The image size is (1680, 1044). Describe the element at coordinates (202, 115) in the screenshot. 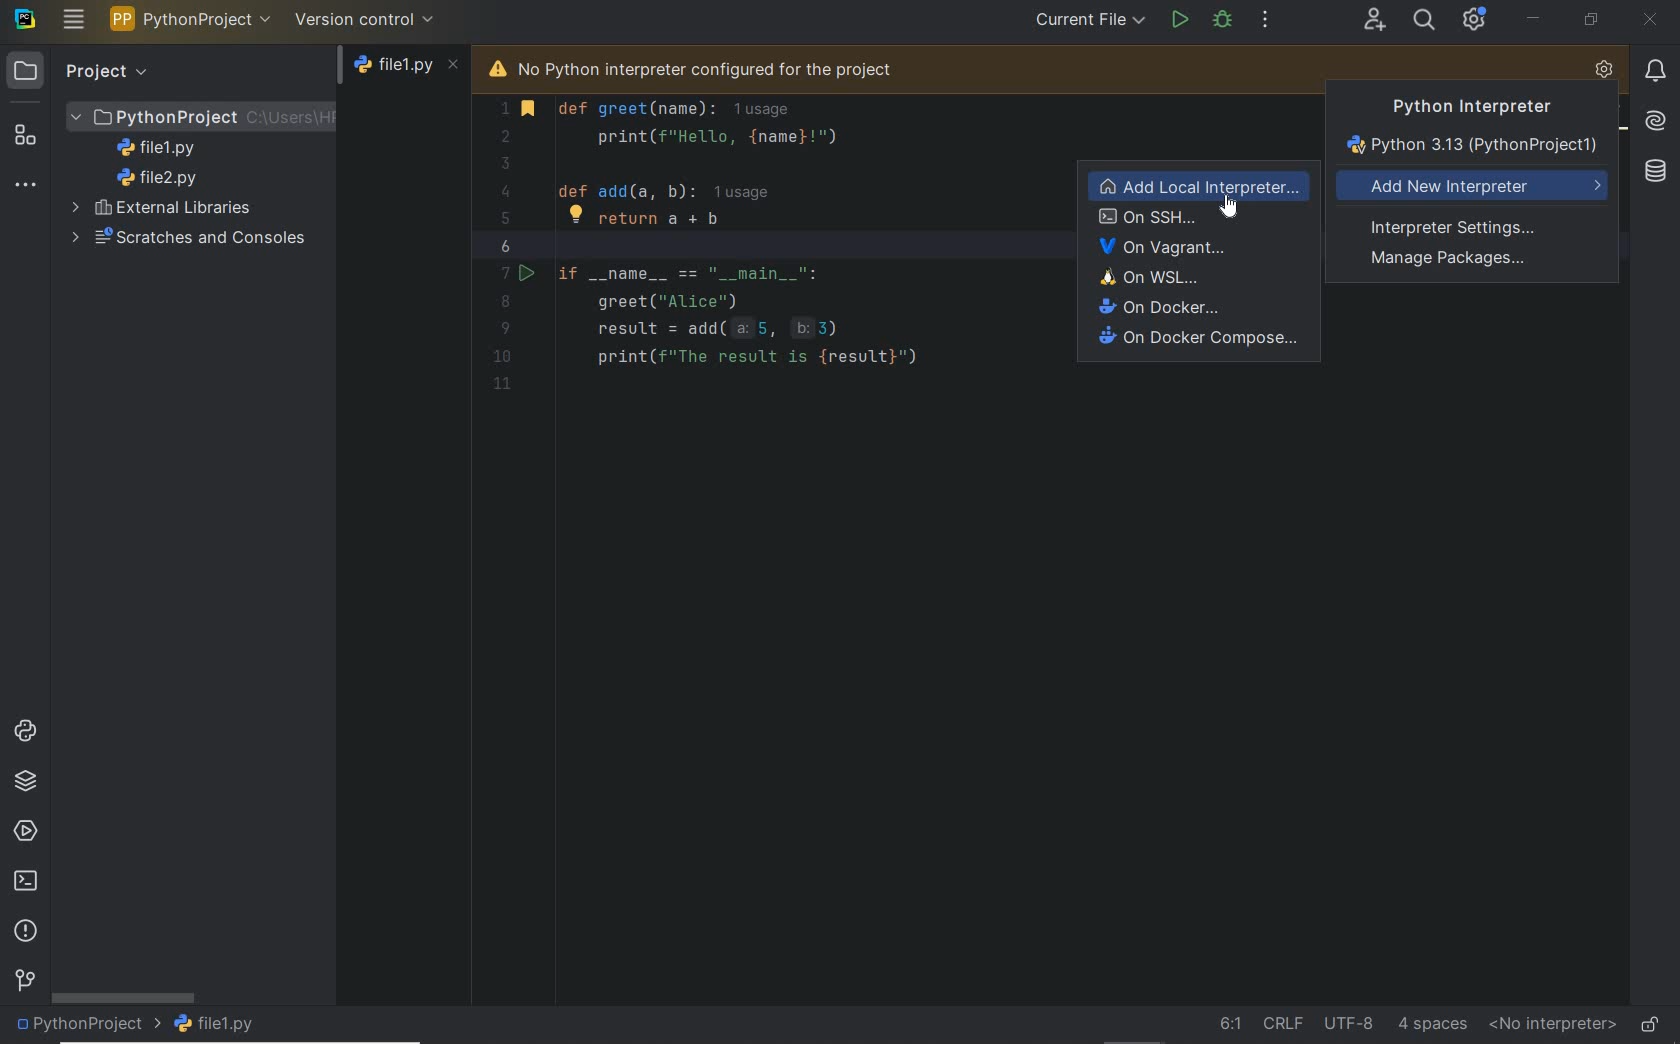

I see `Project` at that location.